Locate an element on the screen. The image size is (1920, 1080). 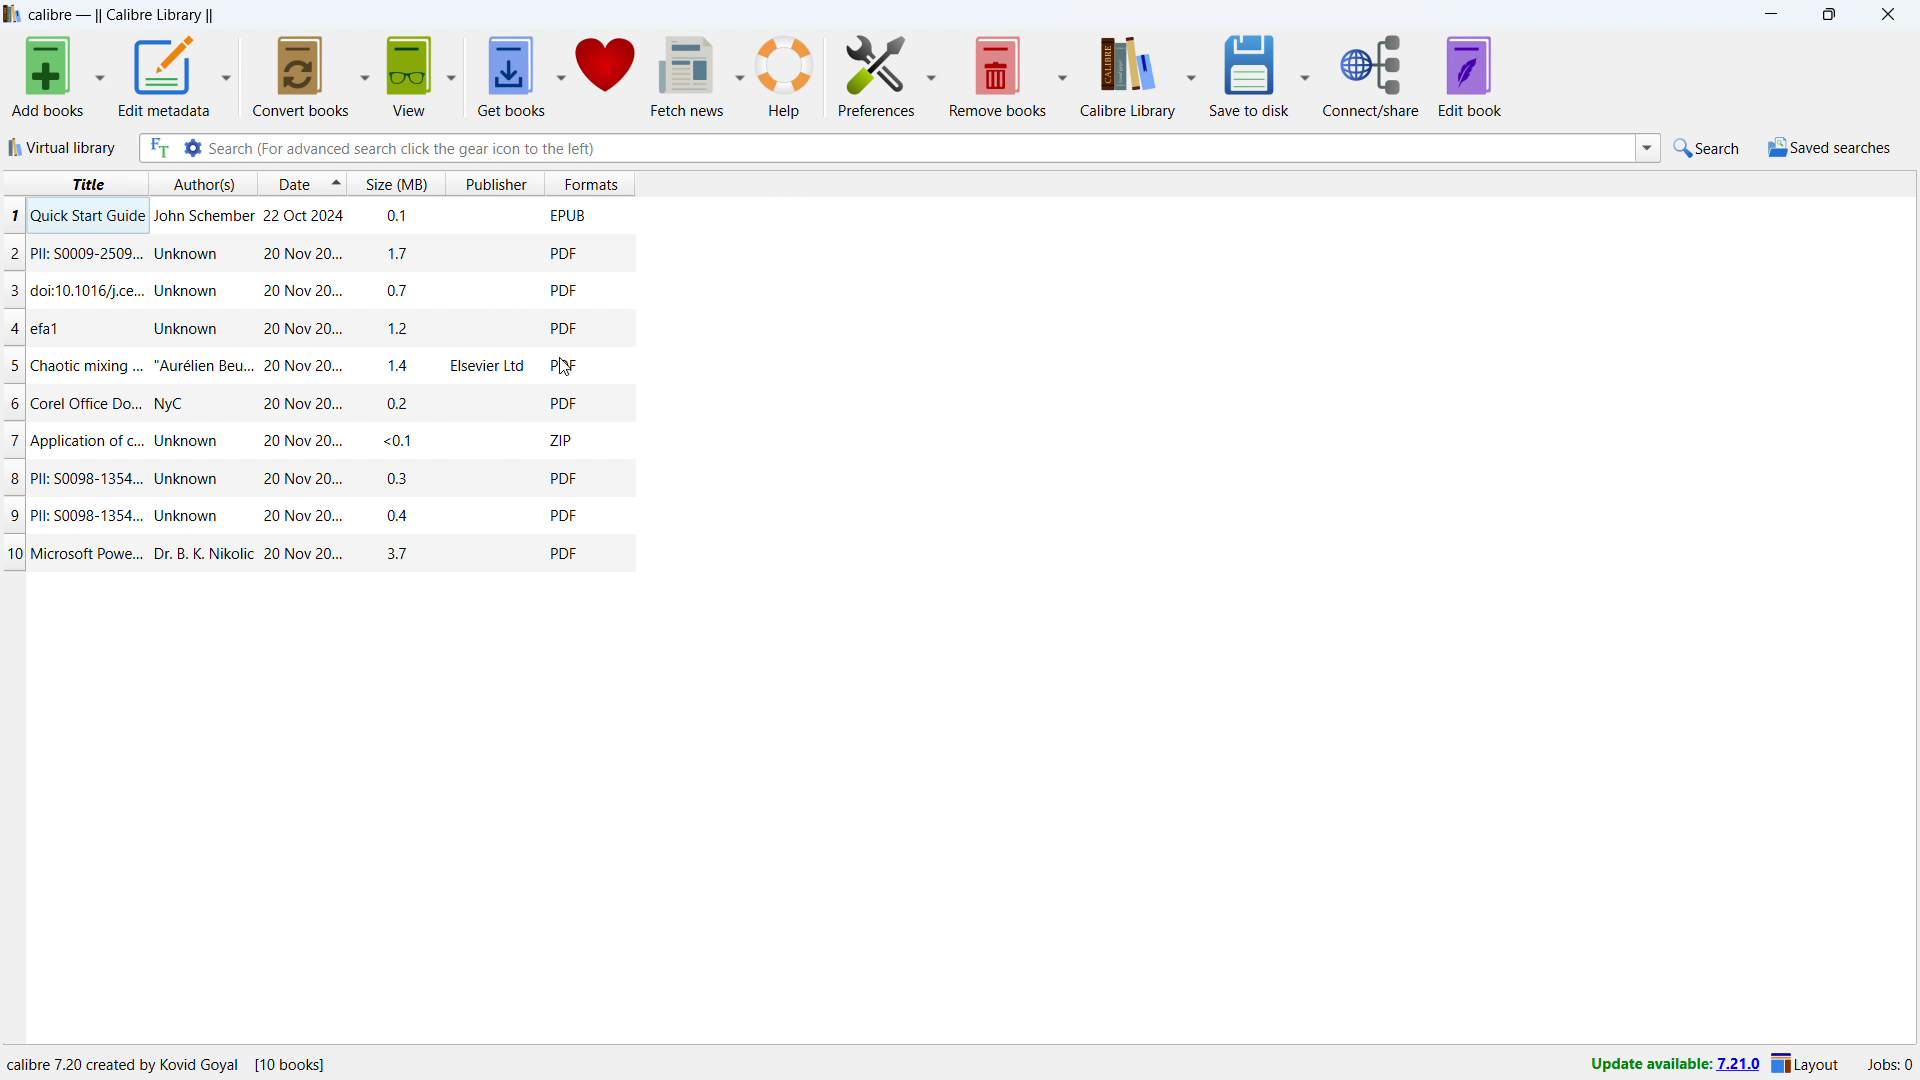
fetch news options is located at coordinates (740, 76).